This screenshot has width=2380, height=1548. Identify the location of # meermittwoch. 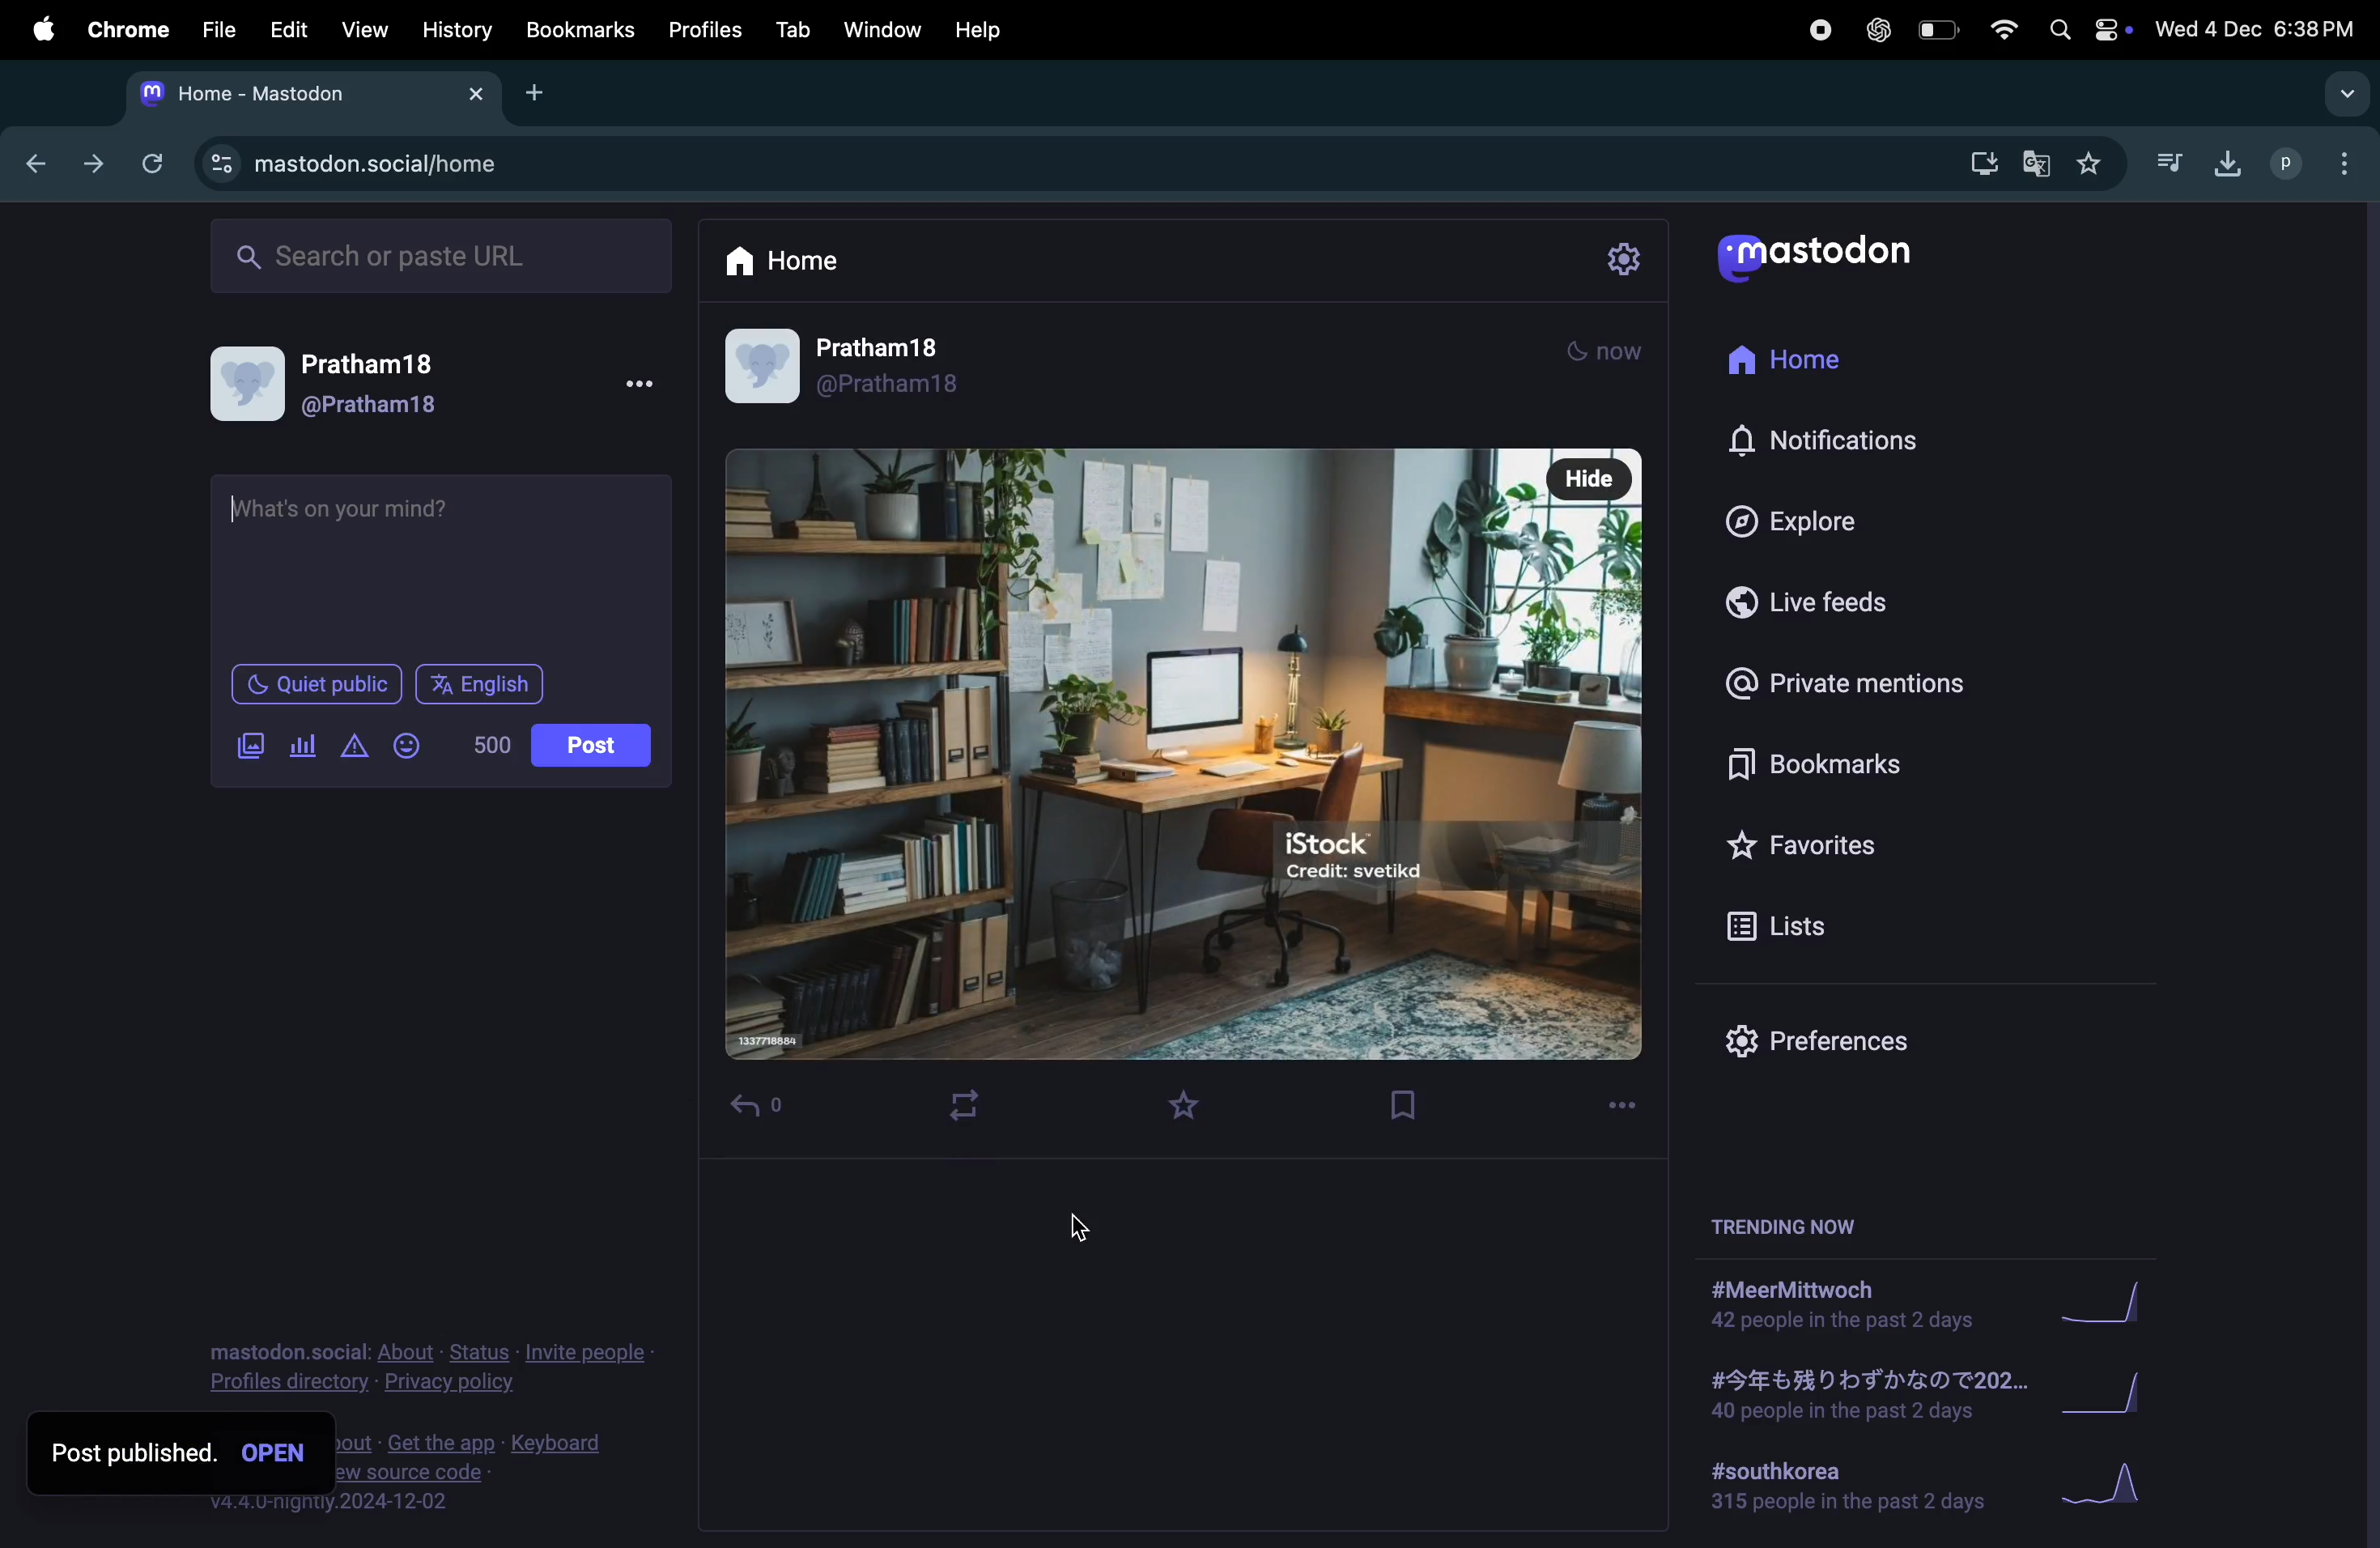
(1841, 1305).